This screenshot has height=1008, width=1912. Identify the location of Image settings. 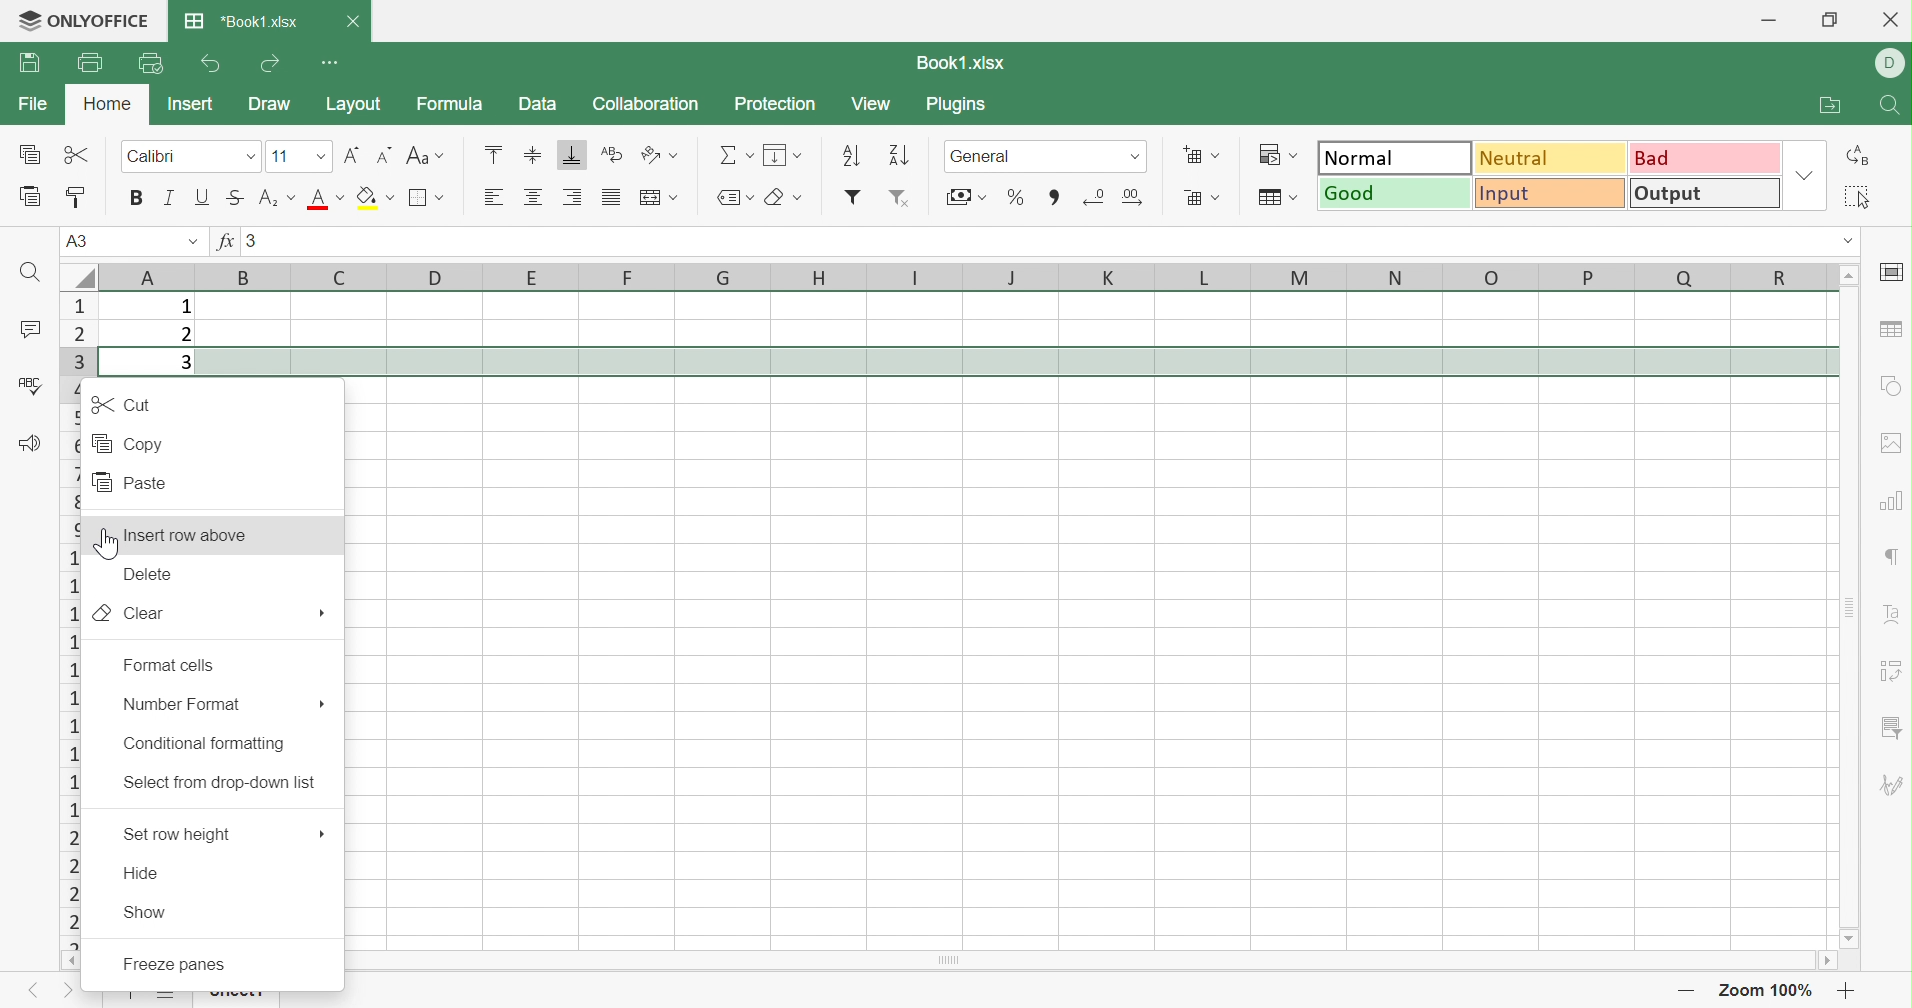
(1891, 443).